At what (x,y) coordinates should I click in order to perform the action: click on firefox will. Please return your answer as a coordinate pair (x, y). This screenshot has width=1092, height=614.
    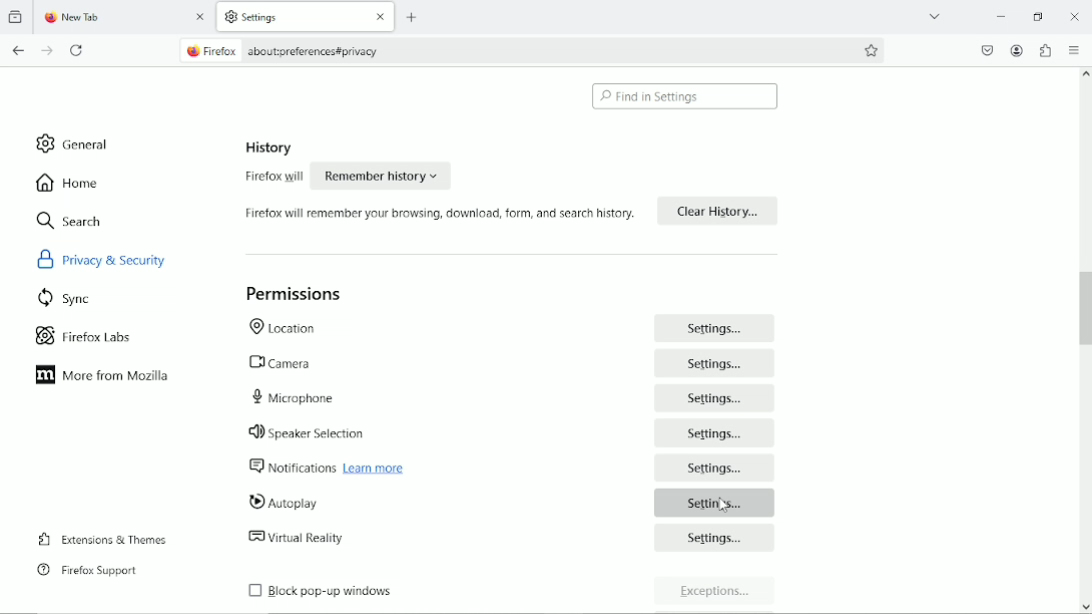
    Looking at the image, I should click on (269, 179).